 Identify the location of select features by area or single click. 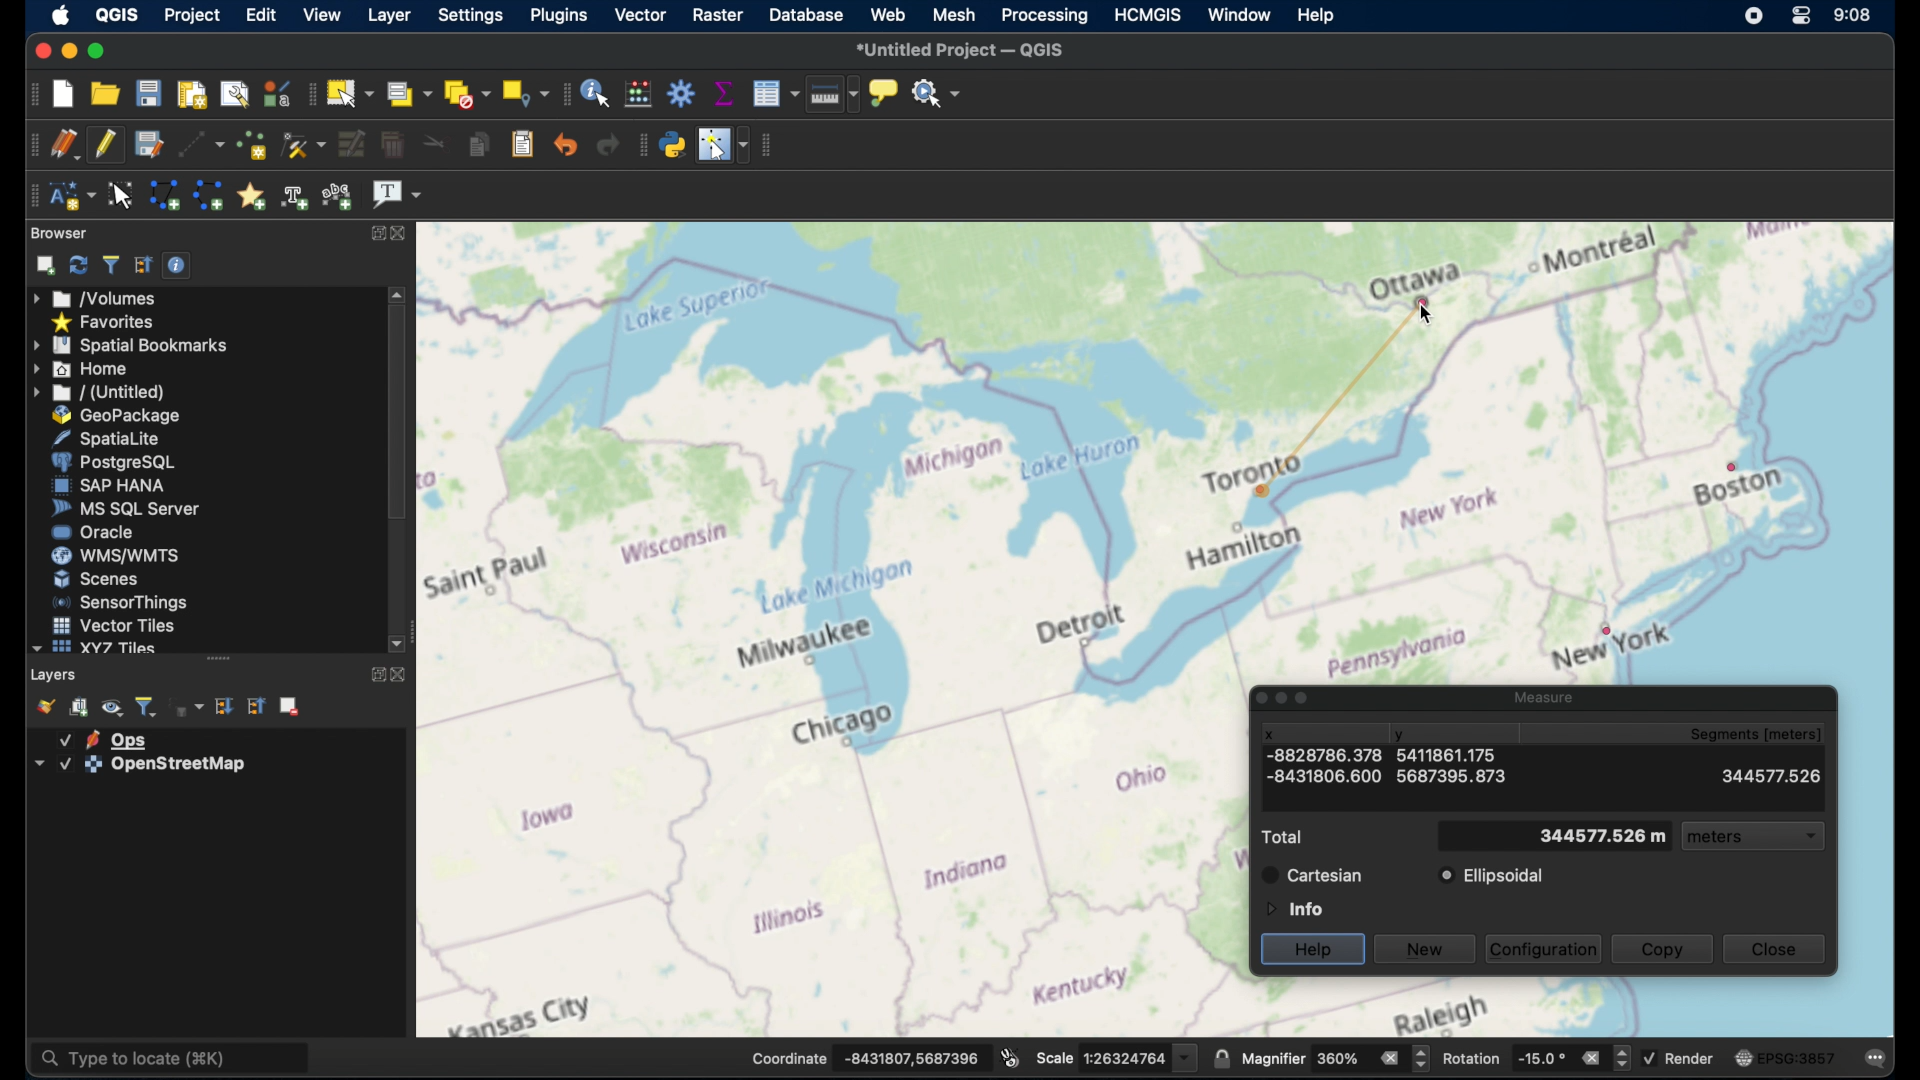
(353, 92).